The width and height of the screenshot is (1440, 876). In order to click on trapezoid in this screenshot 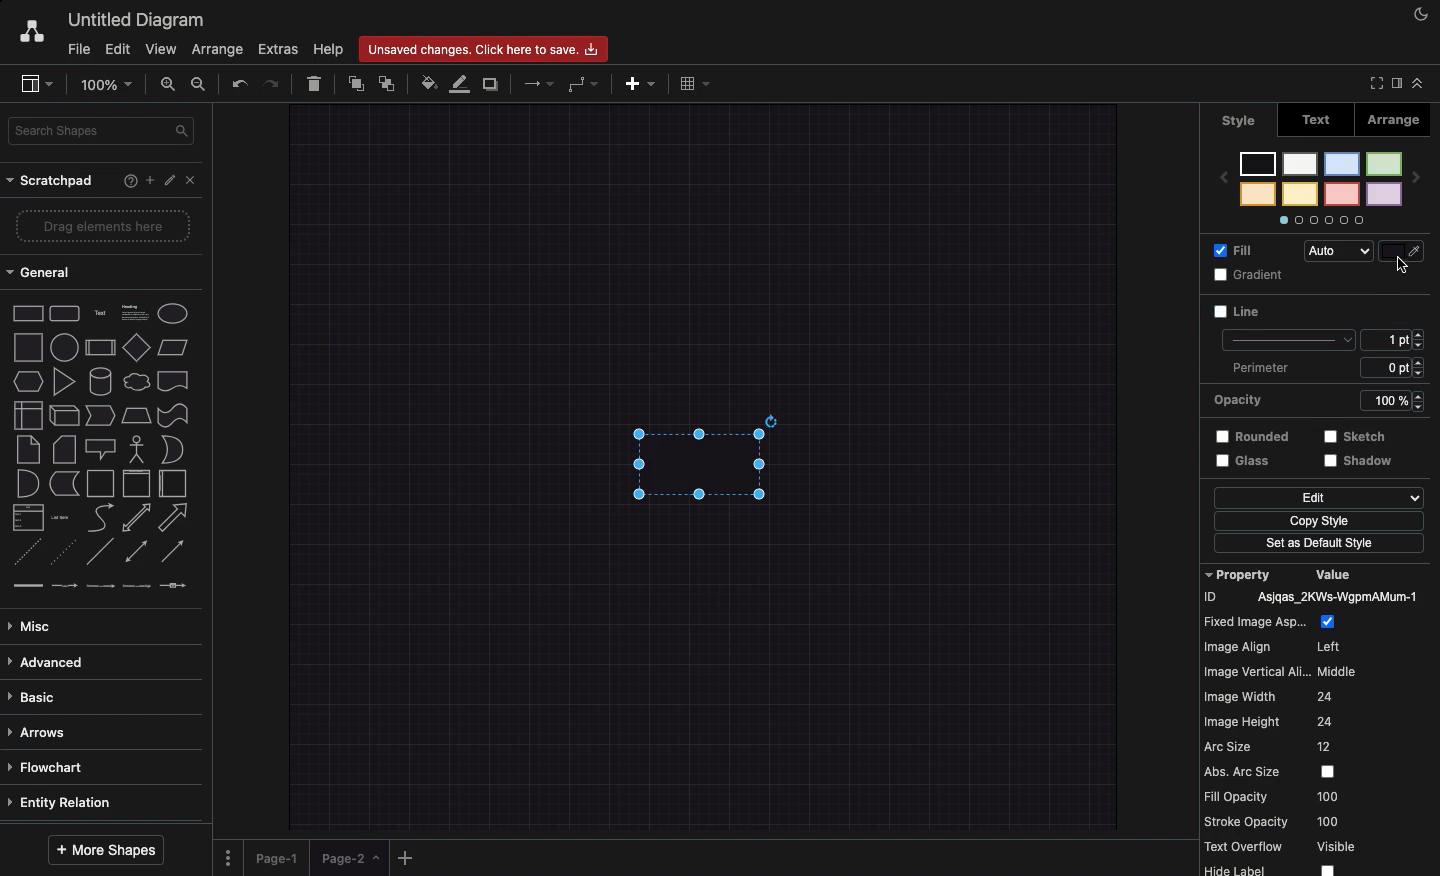, I will do `click(135, 414)`.